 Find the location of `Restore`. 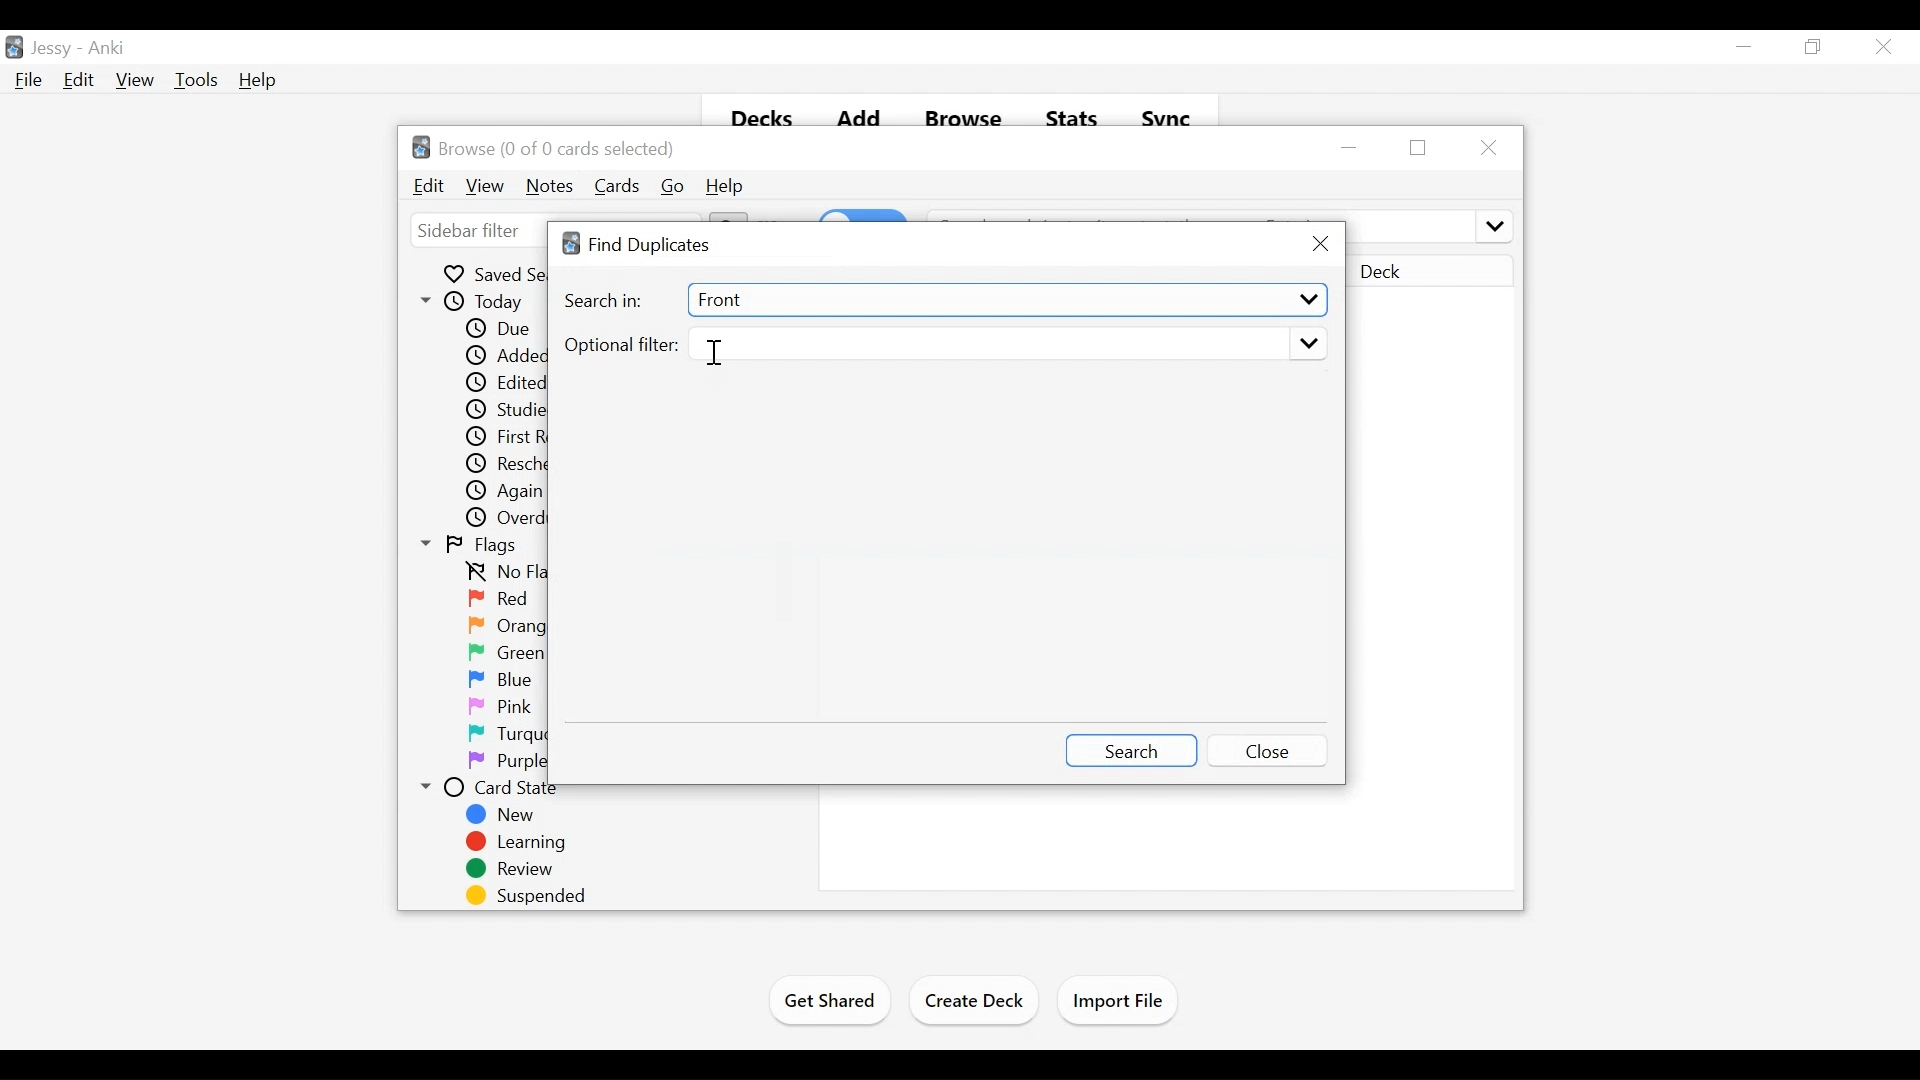

Restore is located at coordinates (1420, 148).